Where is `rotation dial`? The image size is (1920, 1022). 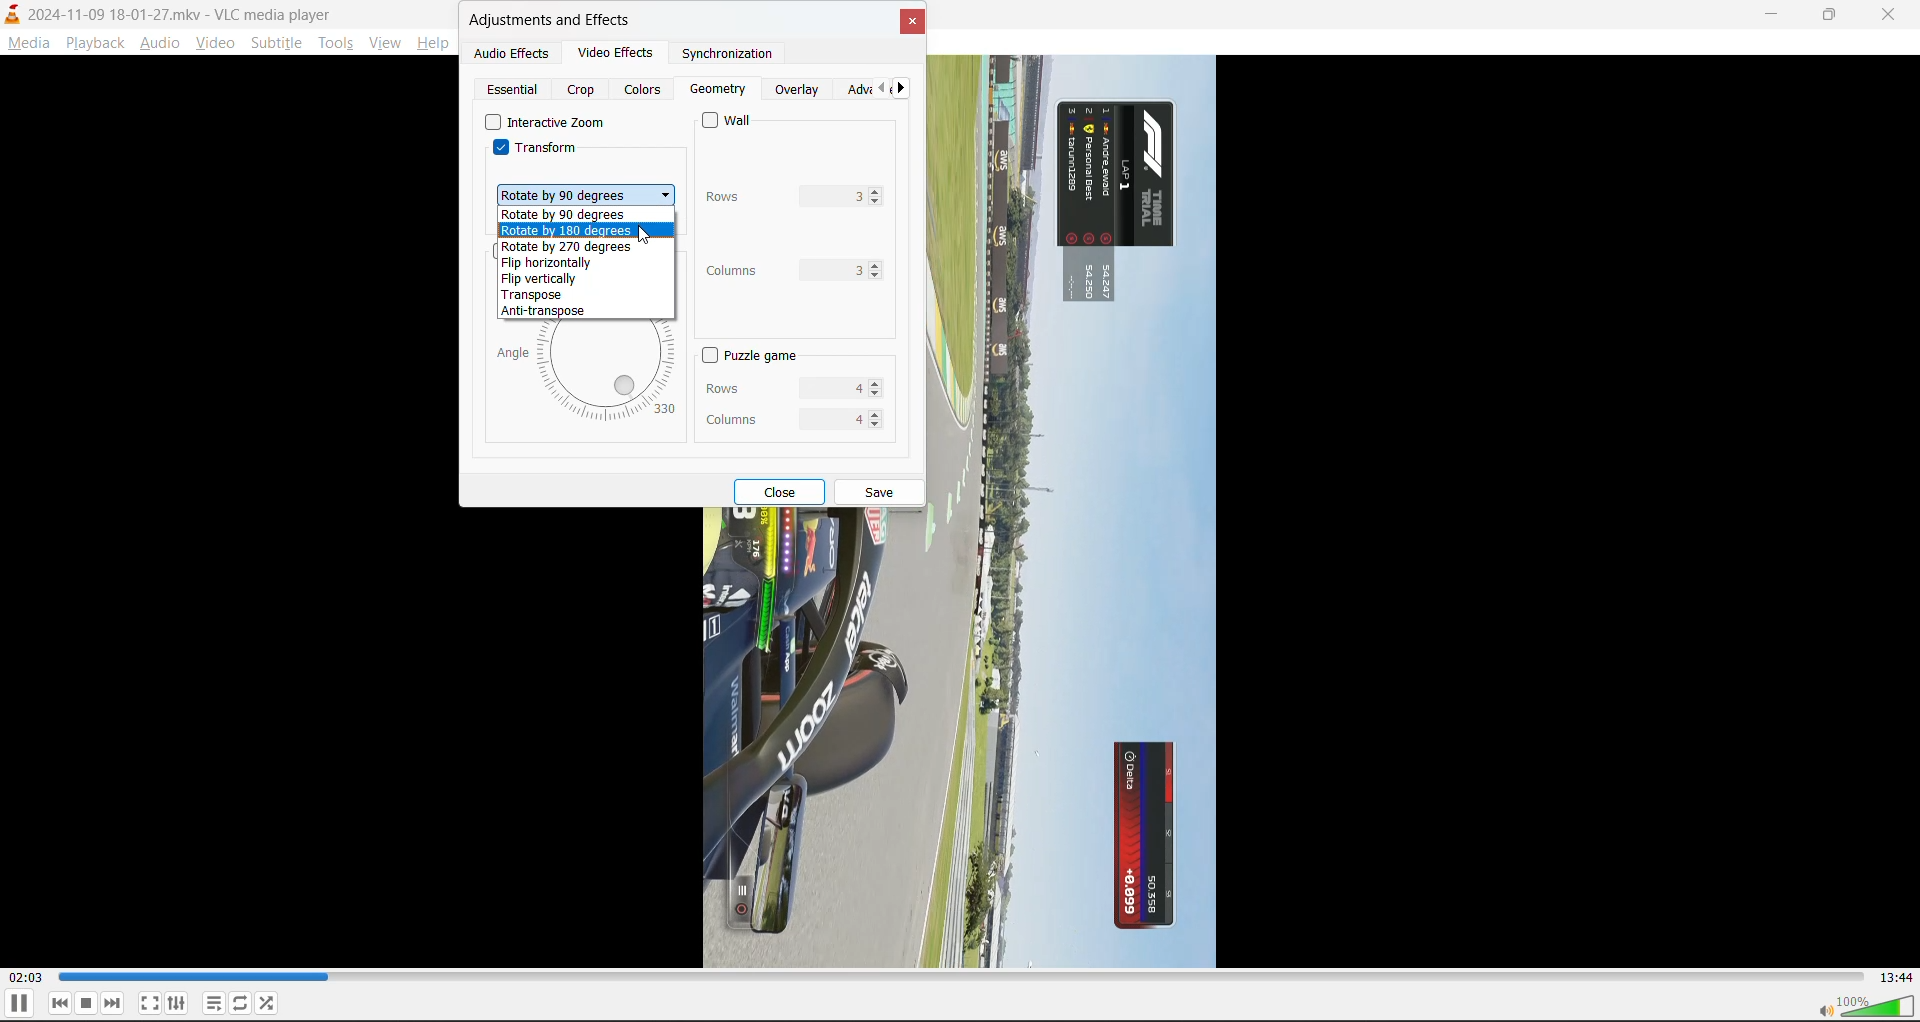
rotation dial is located at coordinates (588, 373).